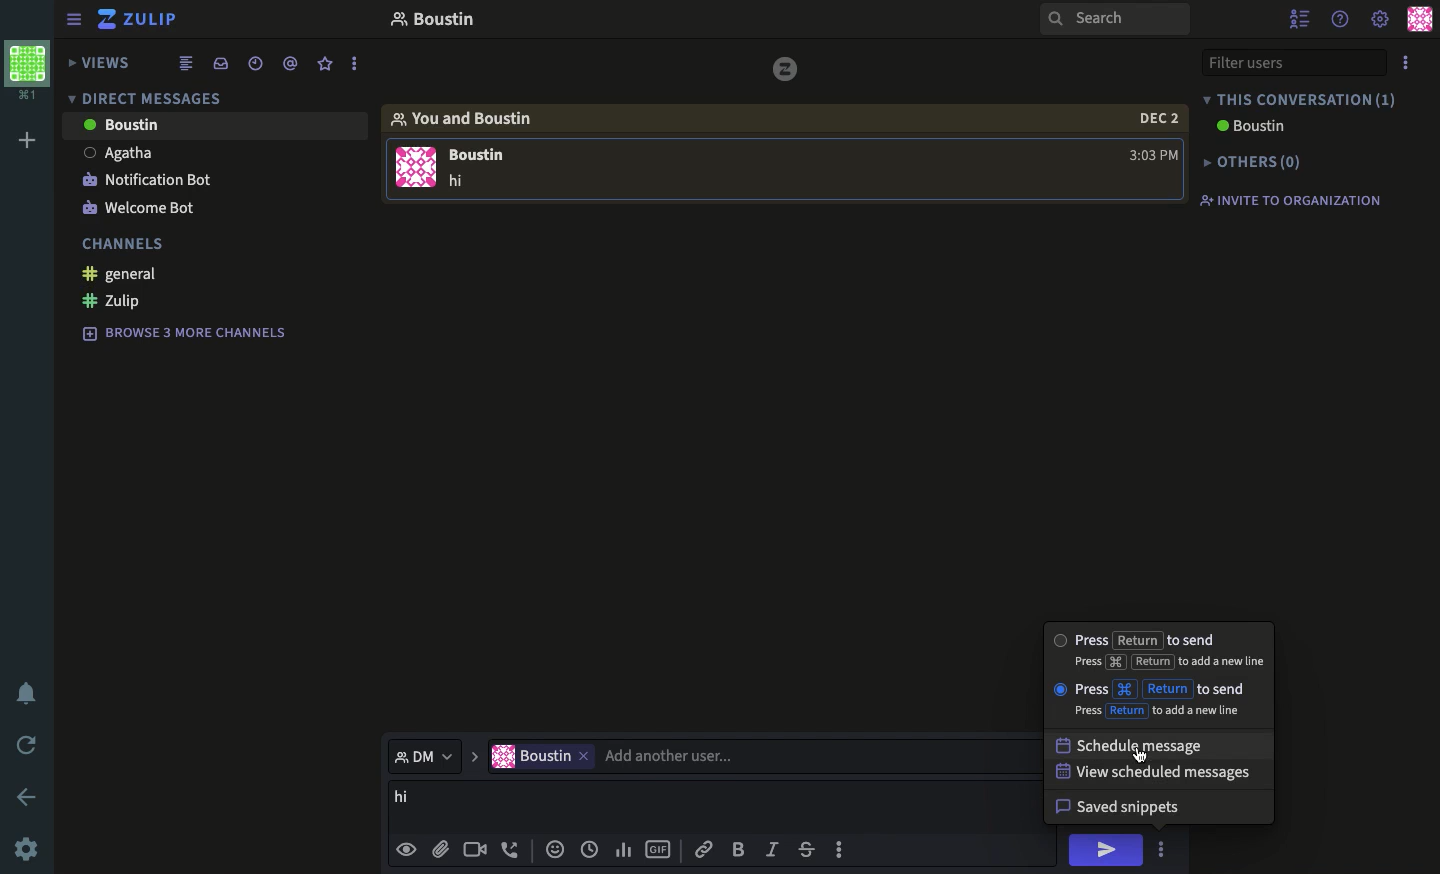  What do you see at coordinates (101, 65) in the screenshot?
I see `views` at bounding box center [101, 65].